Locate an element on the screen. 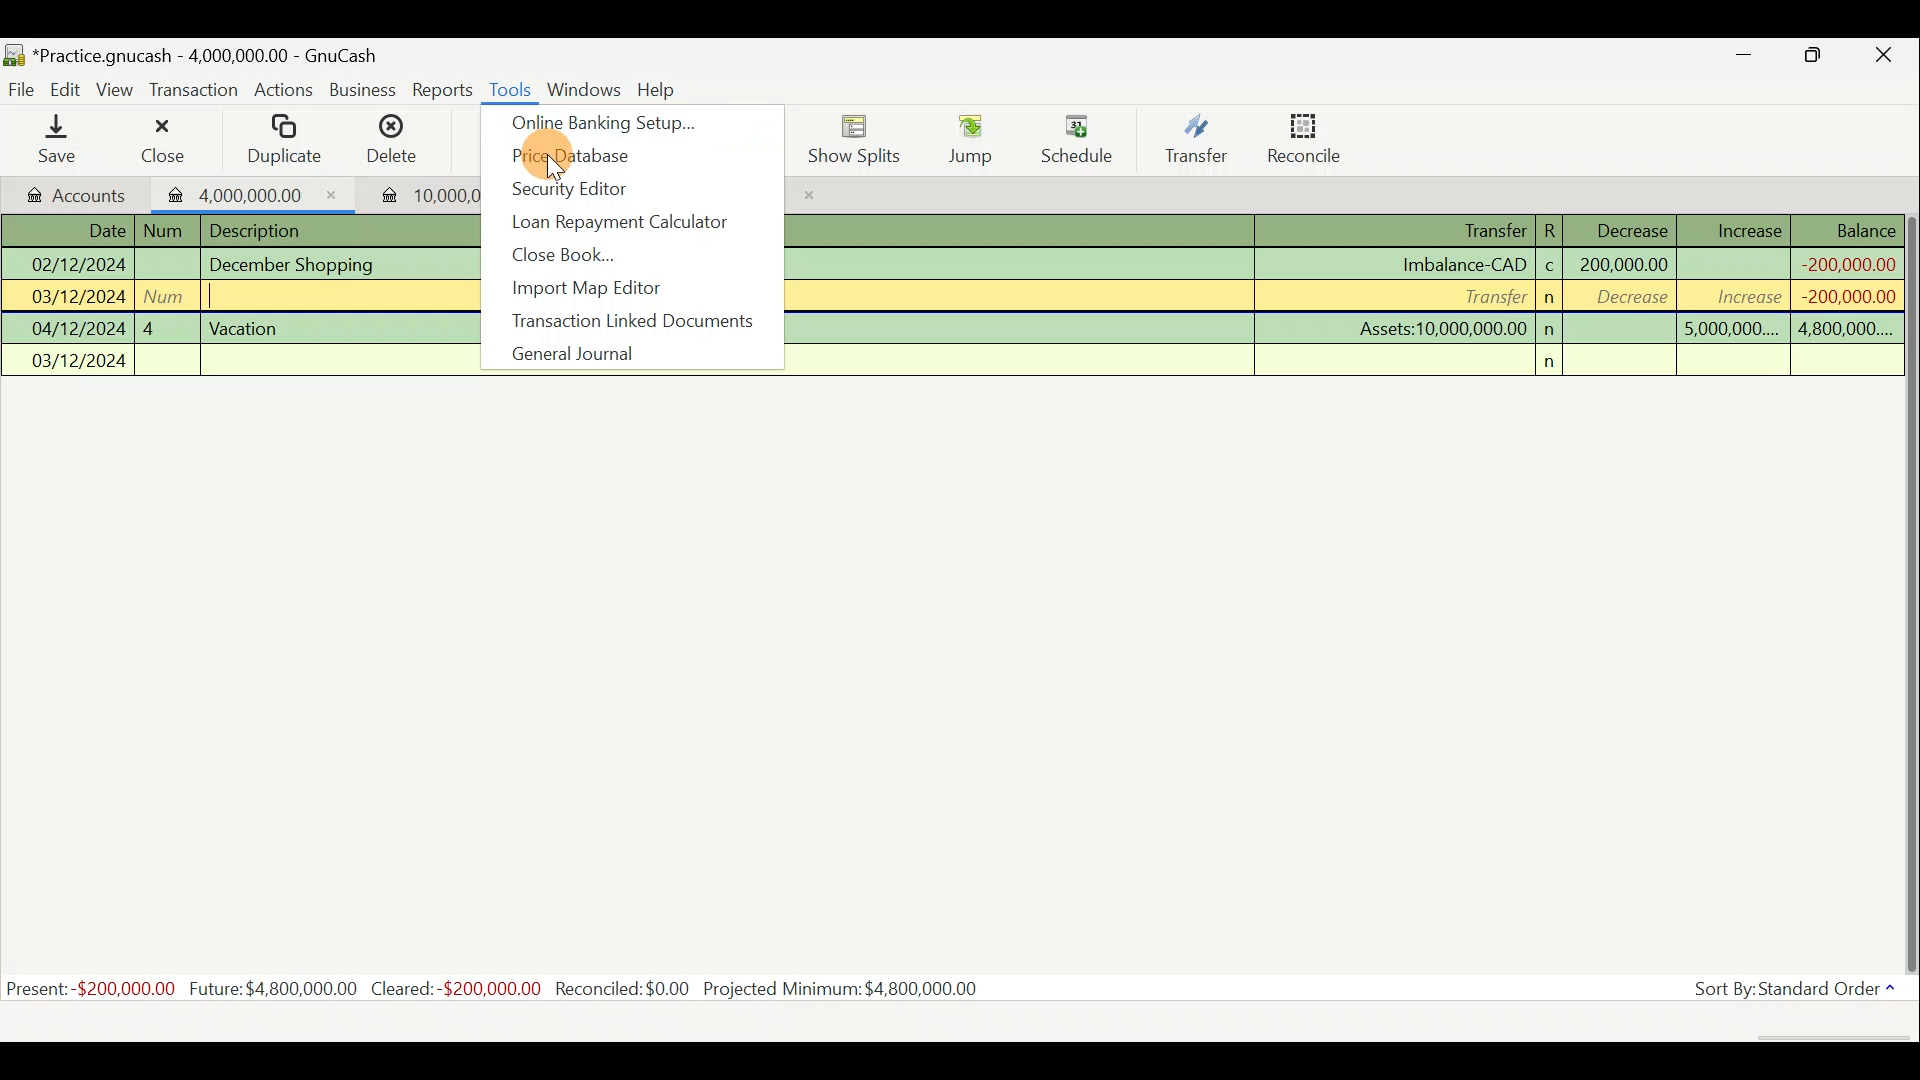 The image size is (1920, 1080). Maximise is located at coordinates (1825, 58).